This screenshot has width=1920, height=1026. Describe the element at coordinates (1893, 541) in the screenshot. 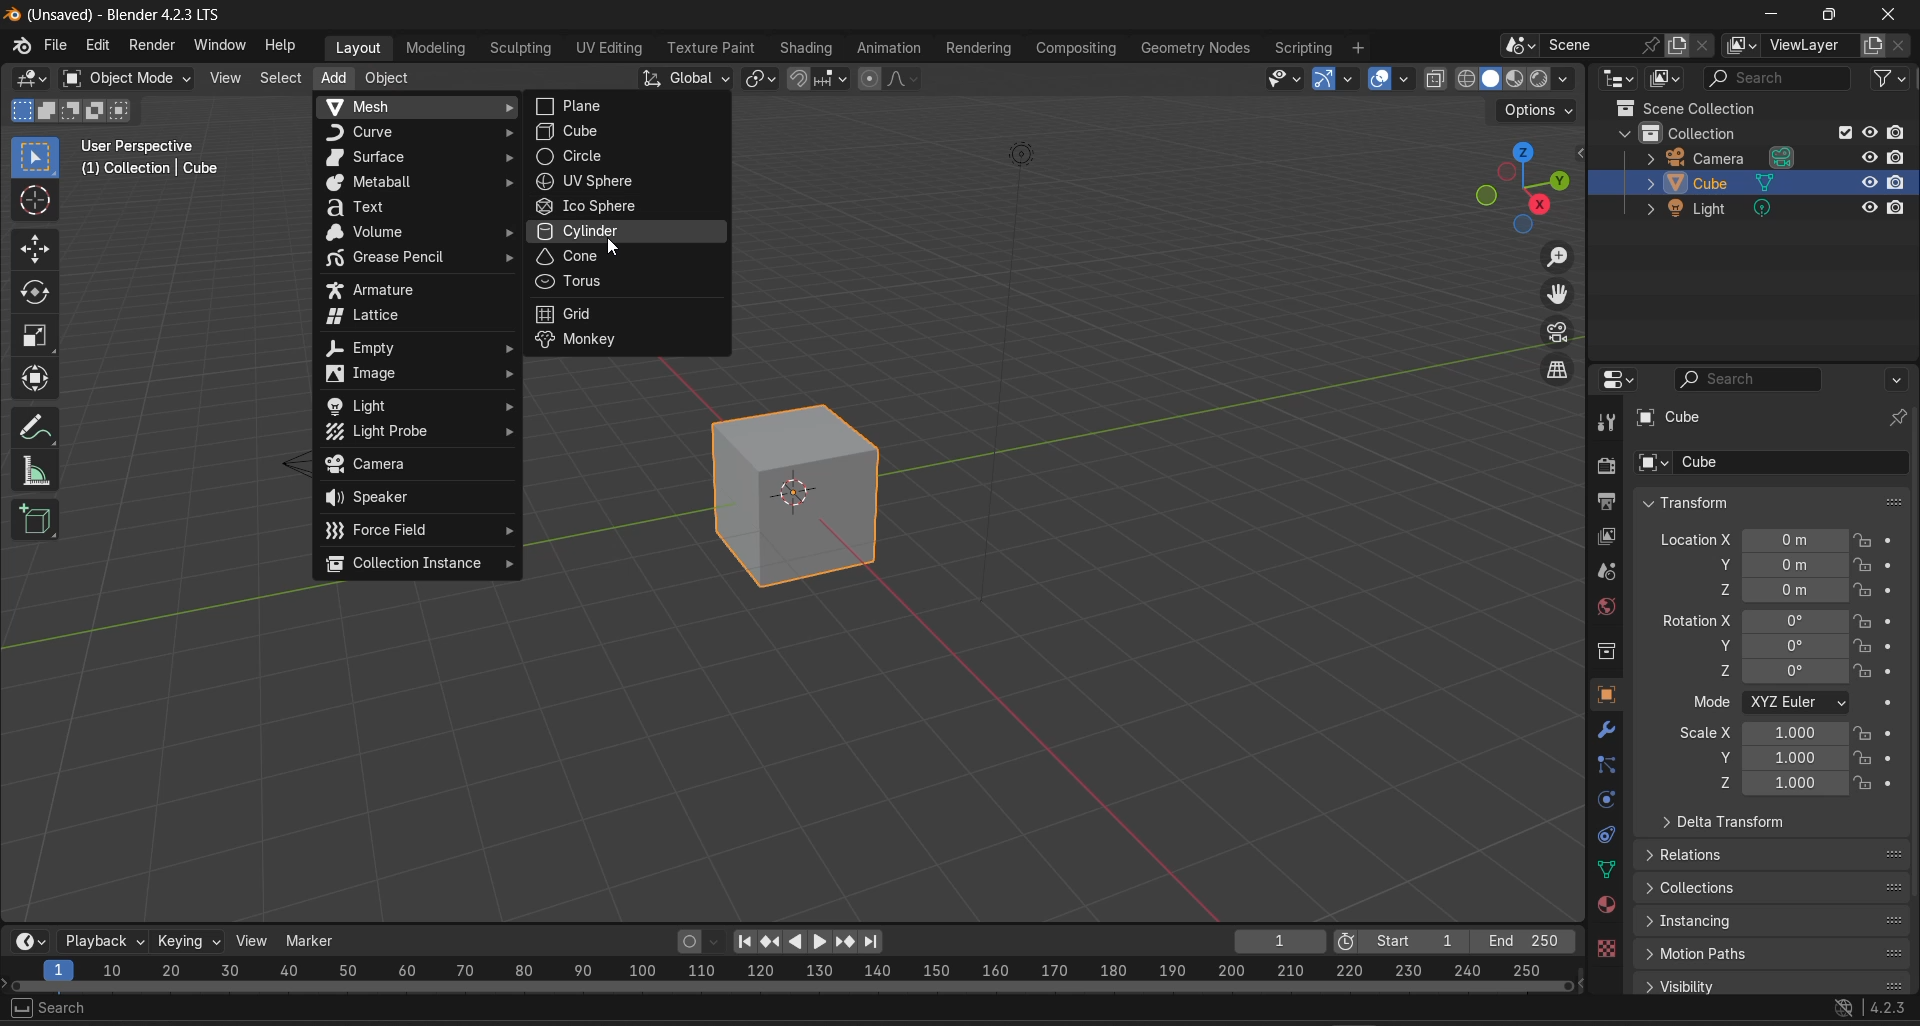

I see `animate property` at that location.